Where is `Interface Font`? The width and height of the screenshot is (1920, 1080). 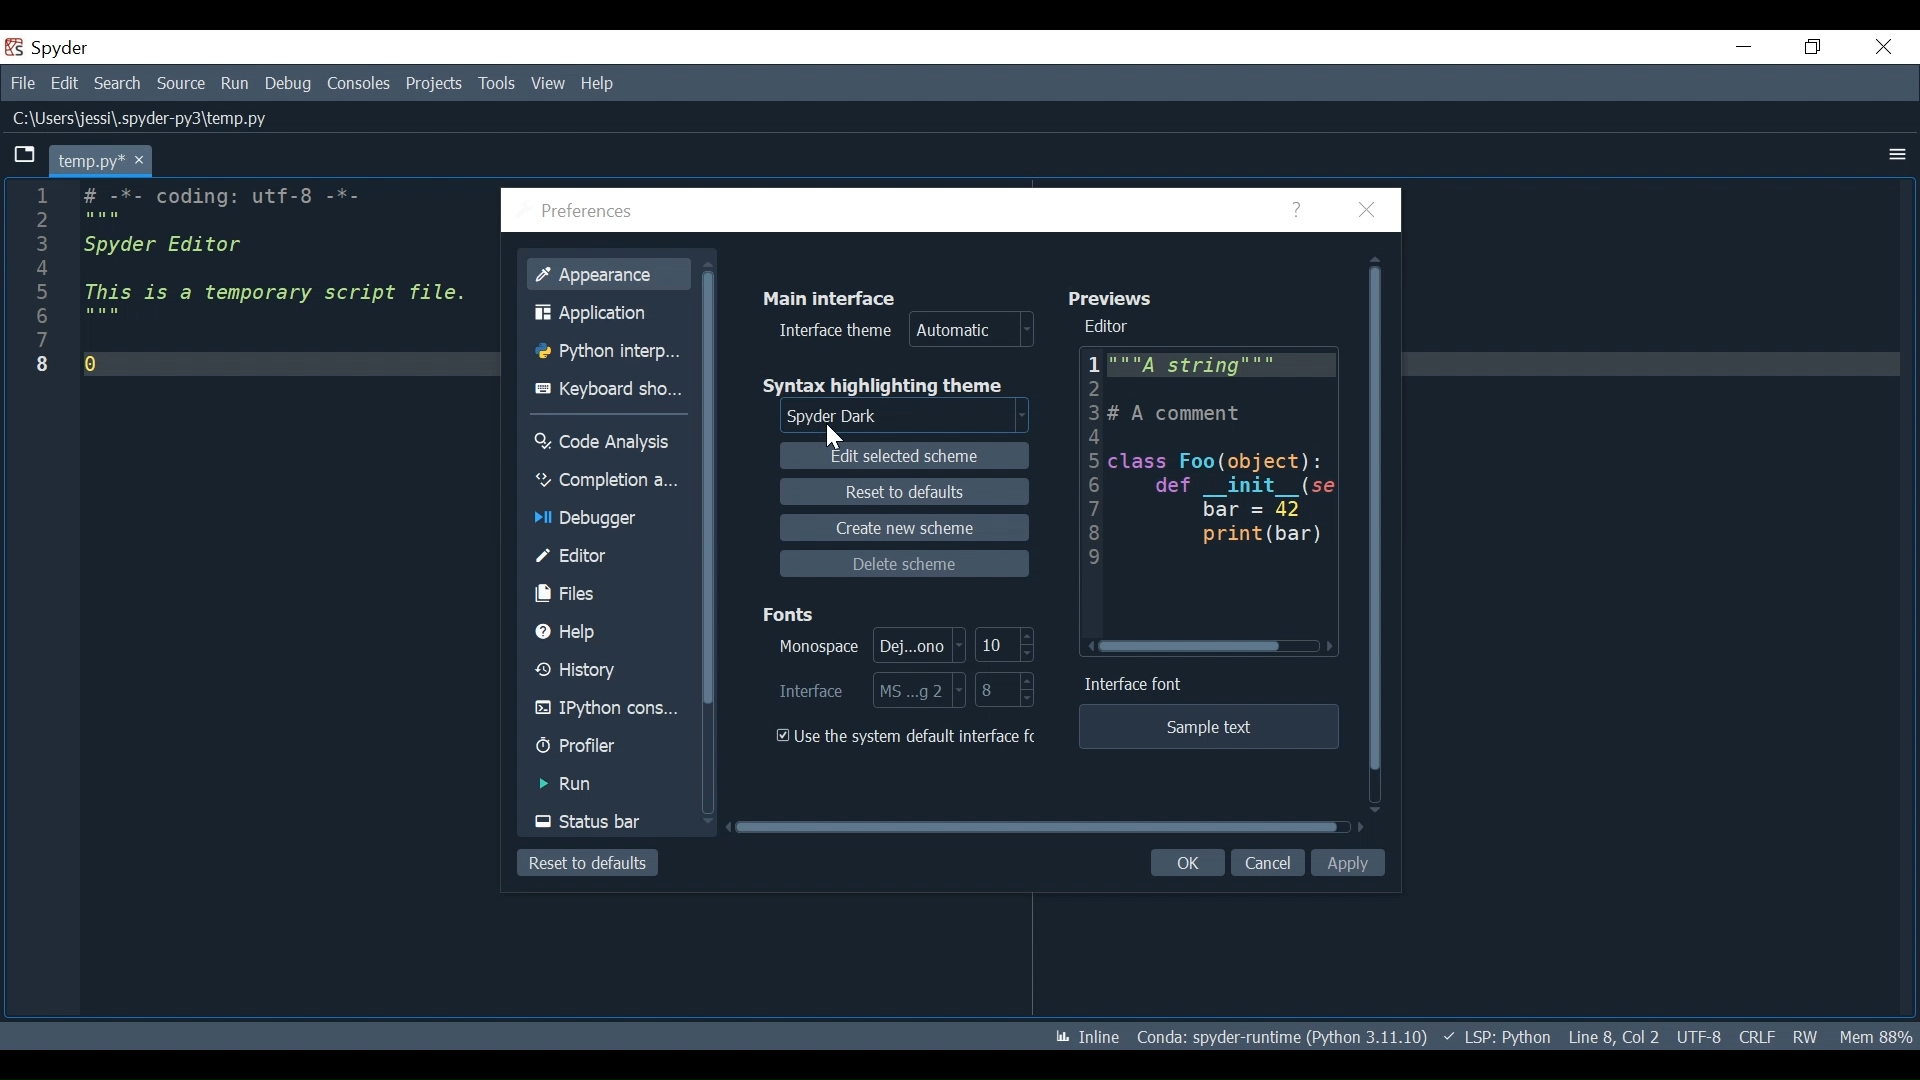 Interface Font is located at coordinates (1136, 685).